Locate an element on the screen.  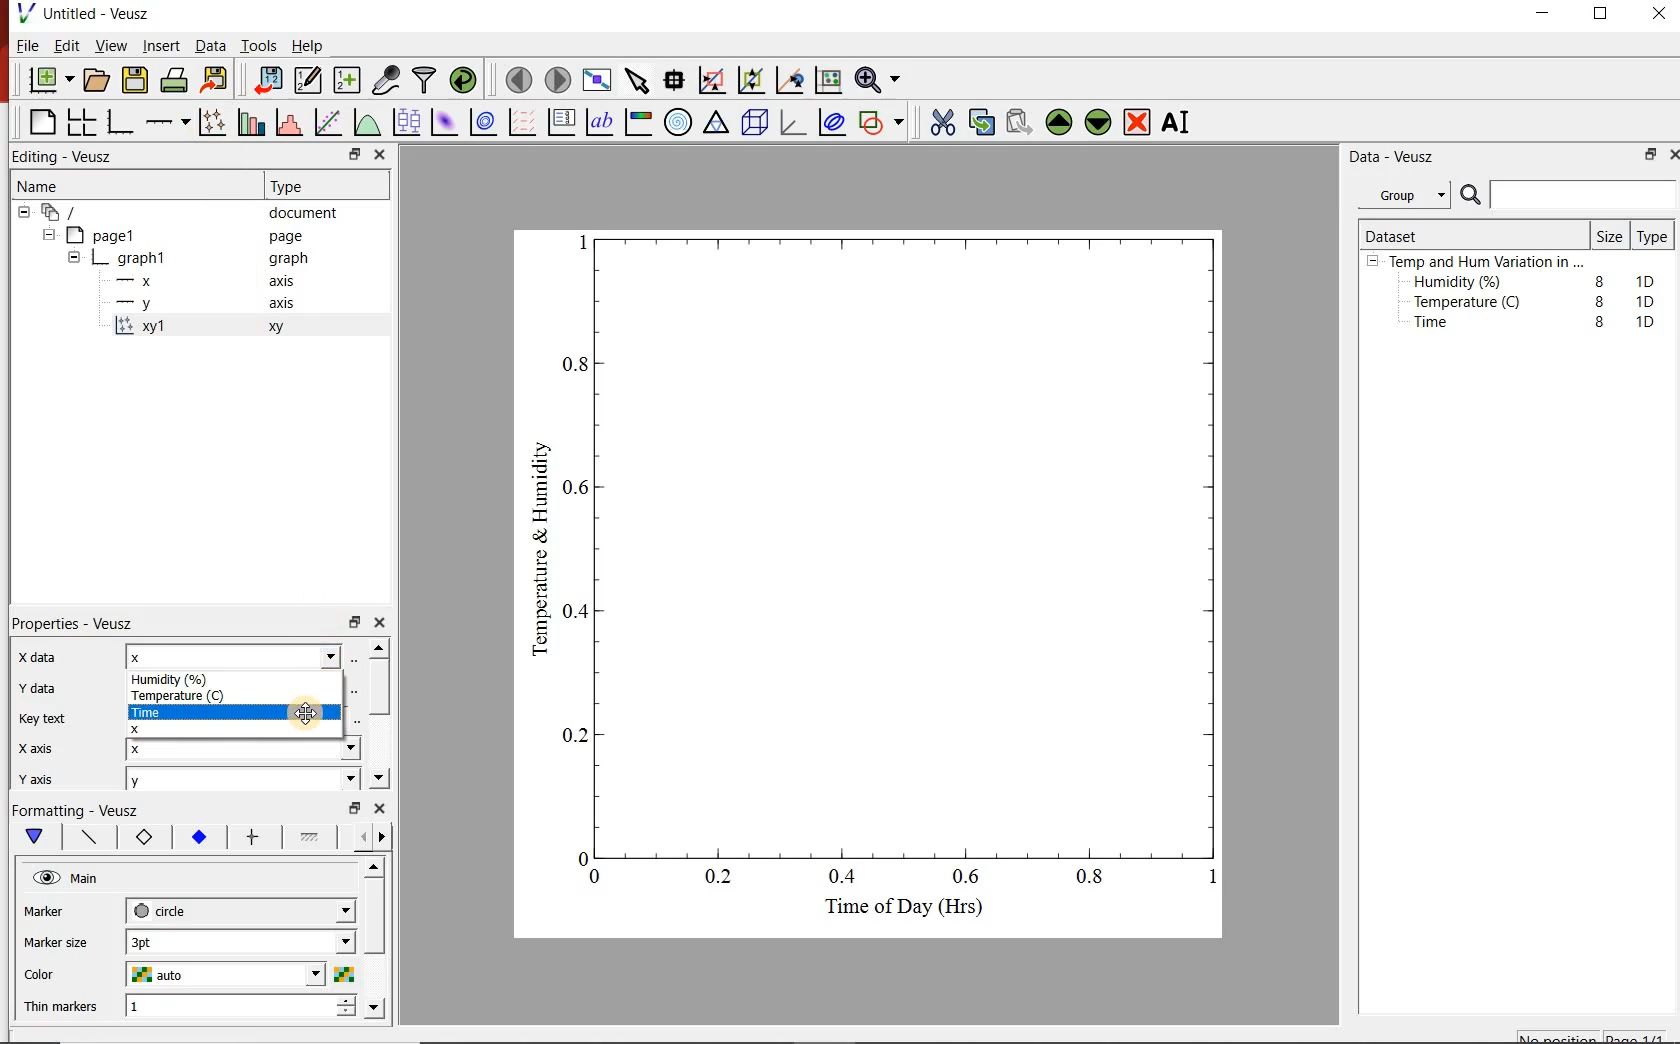
Rename the selected widget is located at coordinates (1180, 122).